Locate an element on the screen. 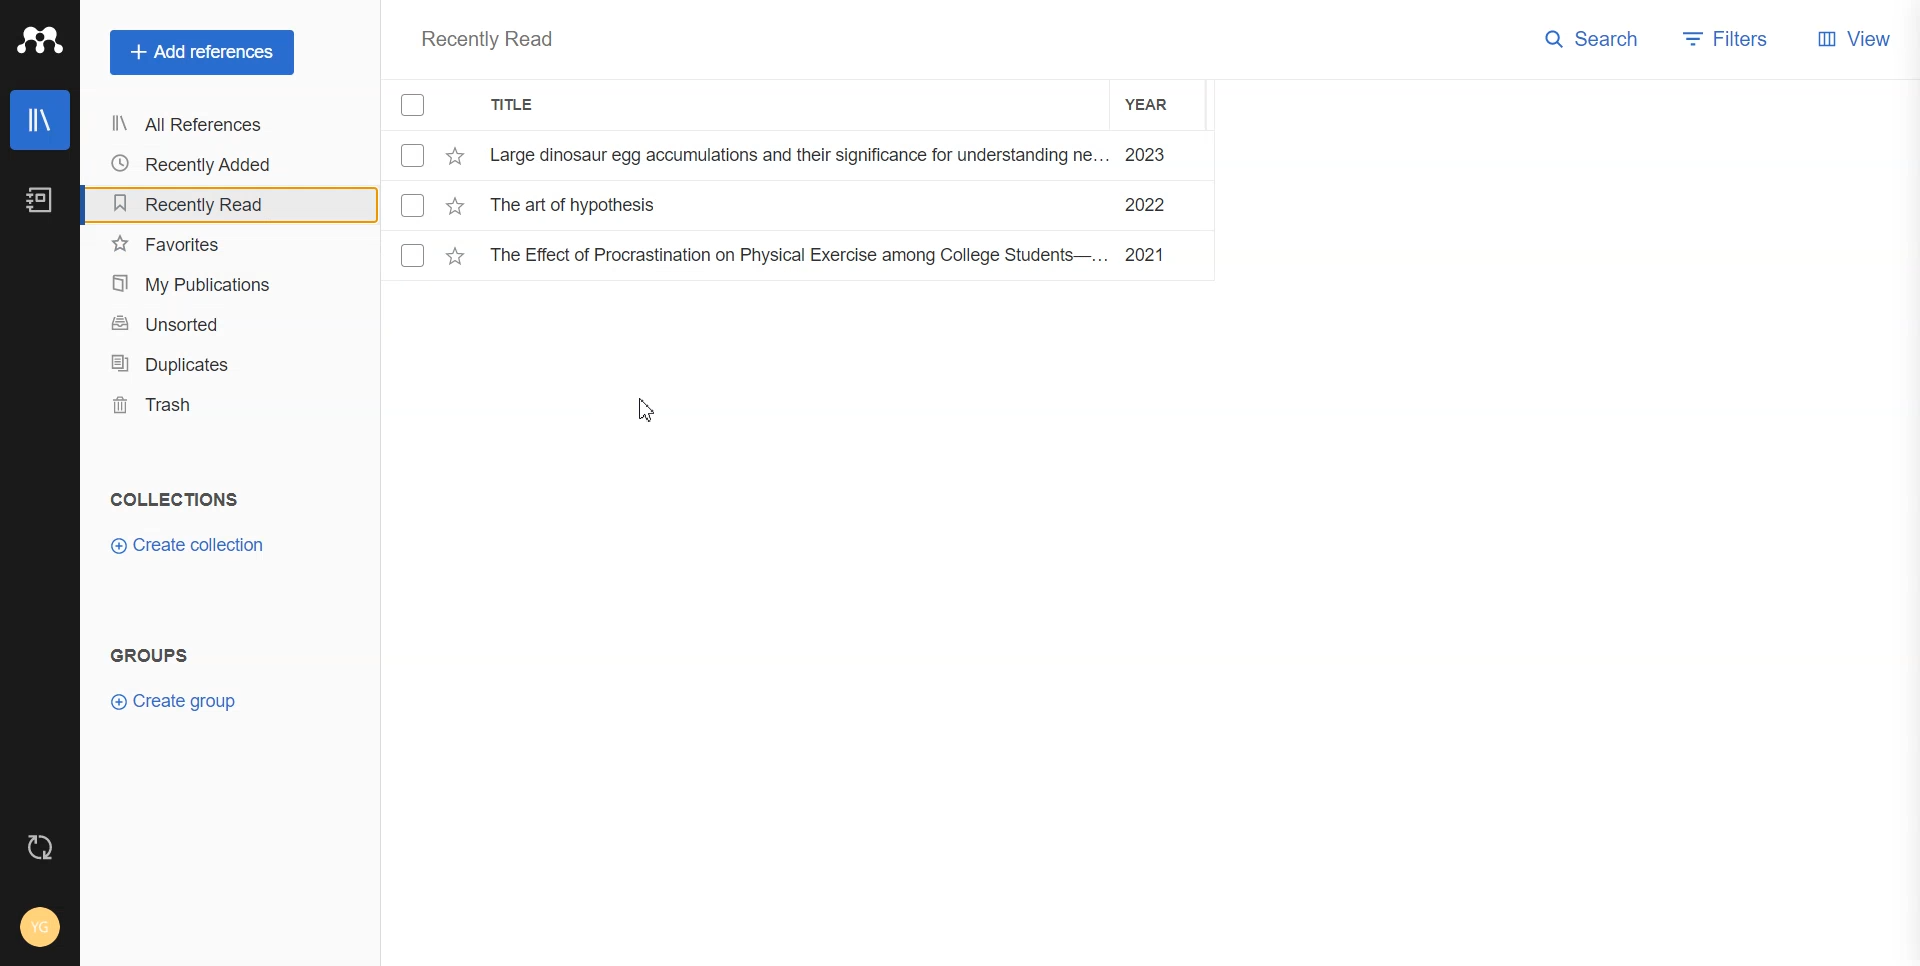 The width and height of the screenshot is (1920, 966). Search is located at coordinates (1592, 41).